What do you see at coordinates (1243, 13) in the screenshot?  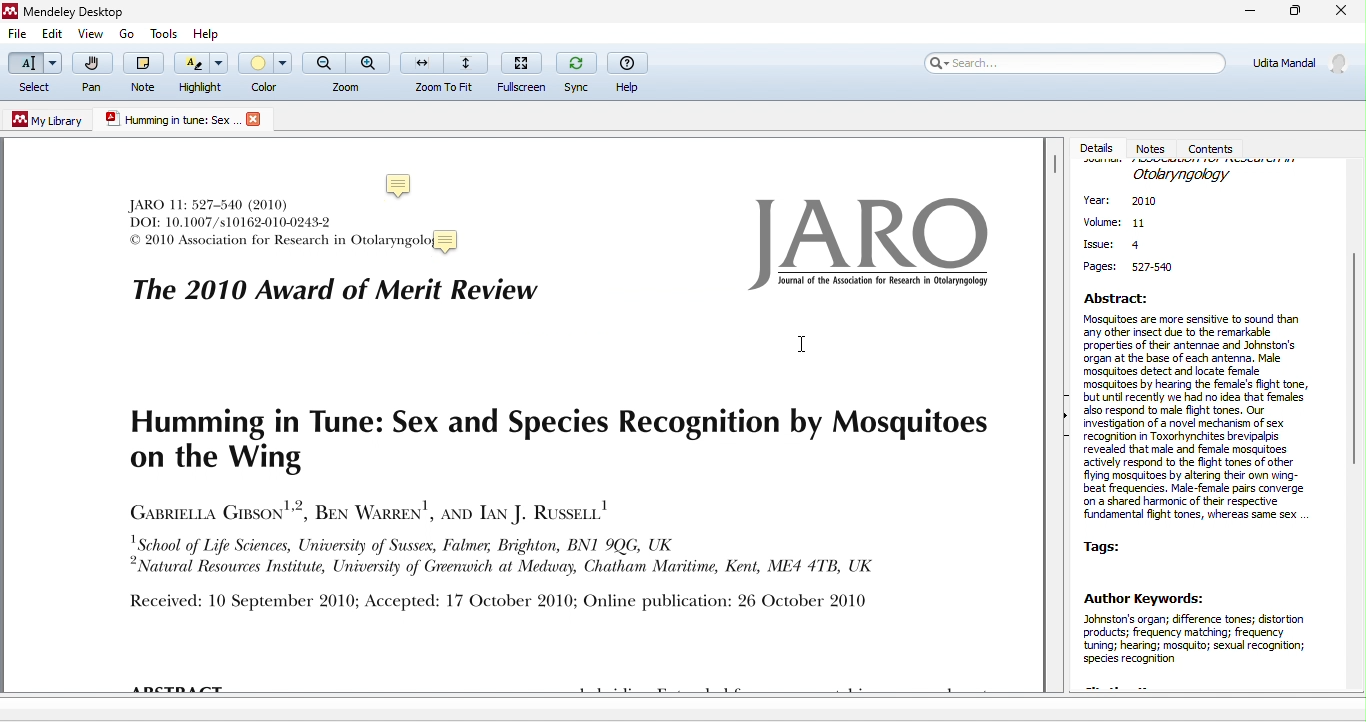 I see `minimize` at bounding box center [1243, 13].